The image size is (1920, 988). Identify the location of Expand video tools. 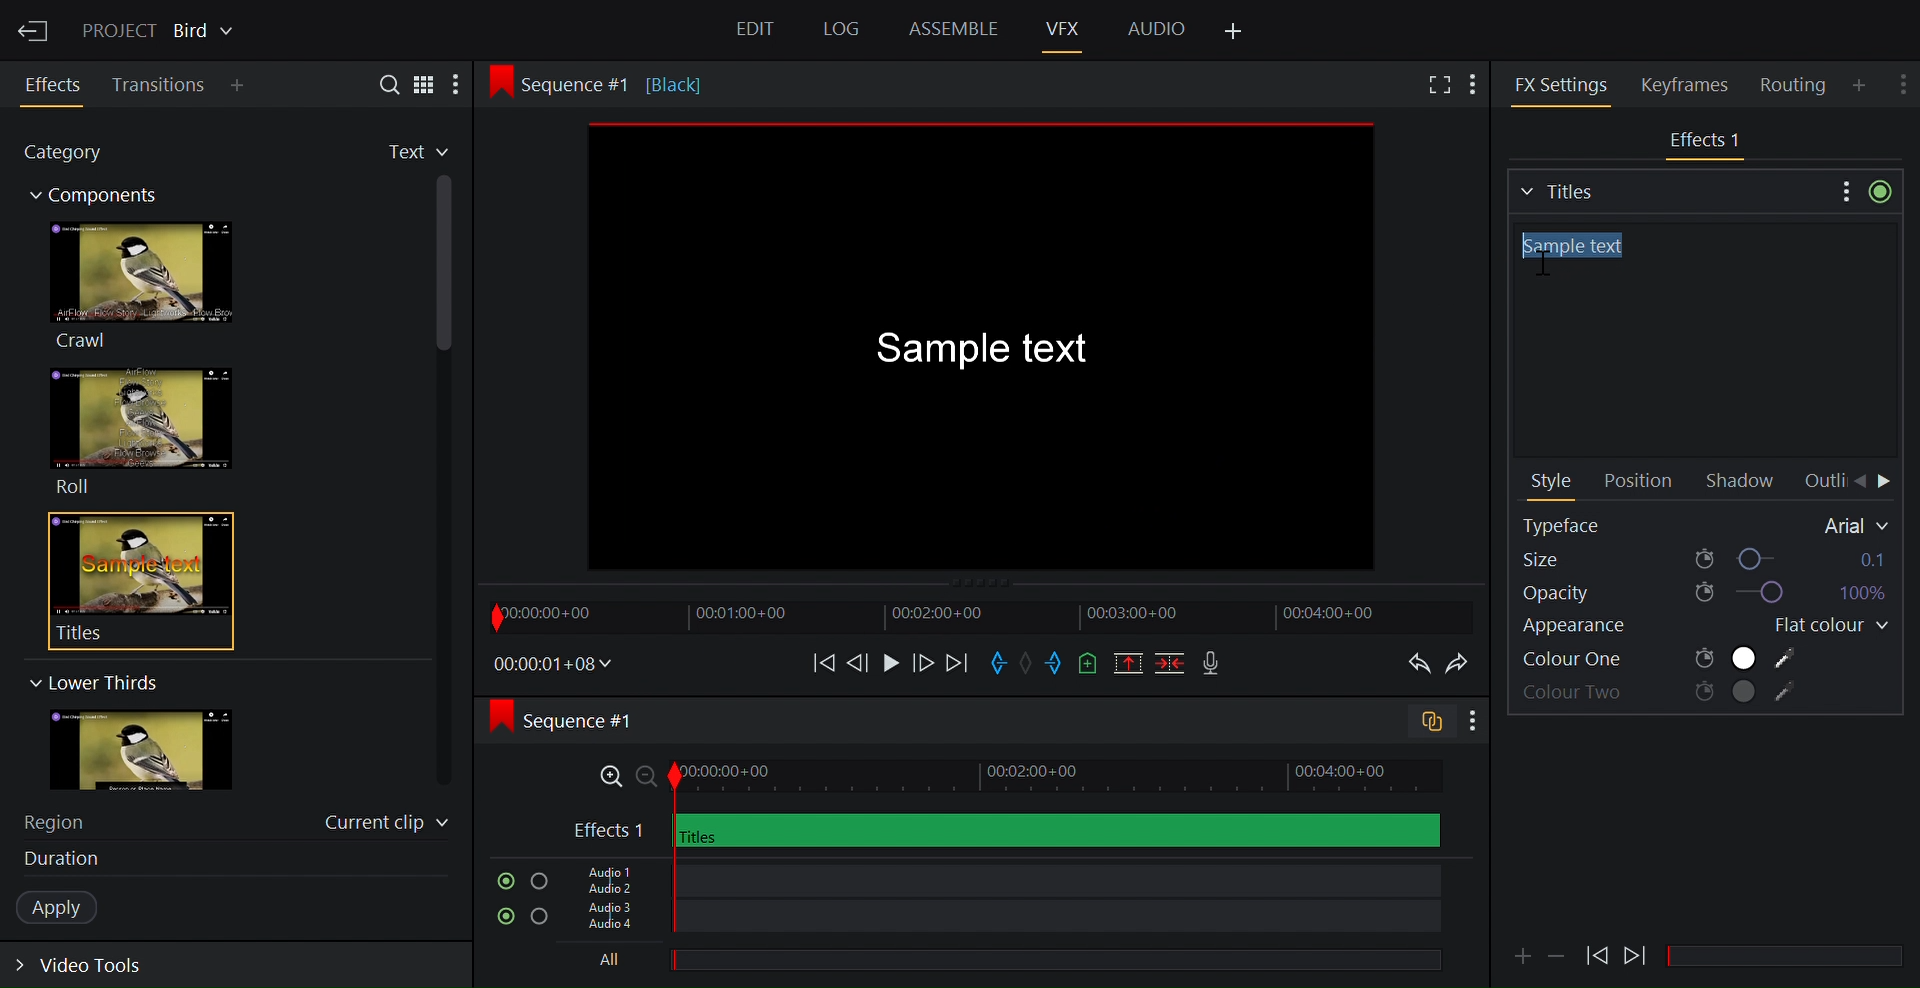
(92, 969).